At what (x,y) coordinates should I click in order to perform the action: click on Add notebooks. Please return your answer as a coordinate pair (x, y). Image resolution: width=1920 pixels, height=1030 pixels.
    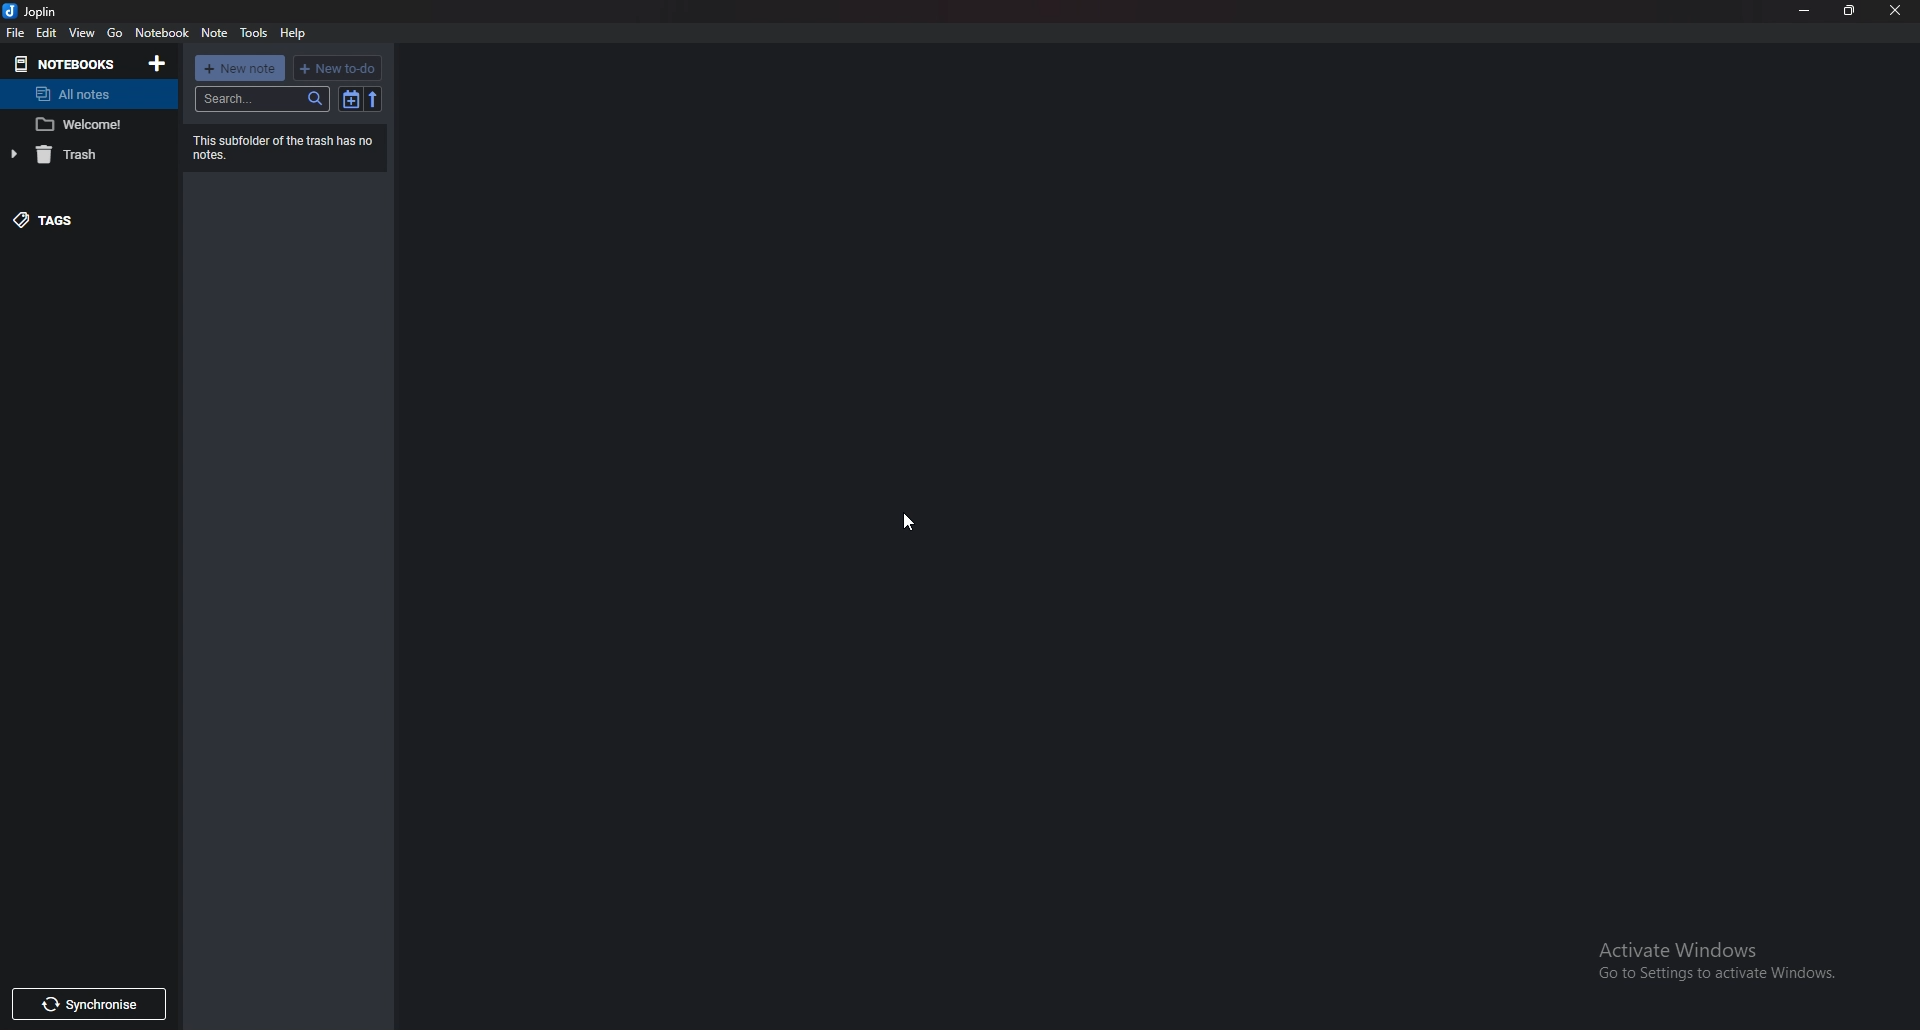
    Looking at the image, I should click on (157, 63).